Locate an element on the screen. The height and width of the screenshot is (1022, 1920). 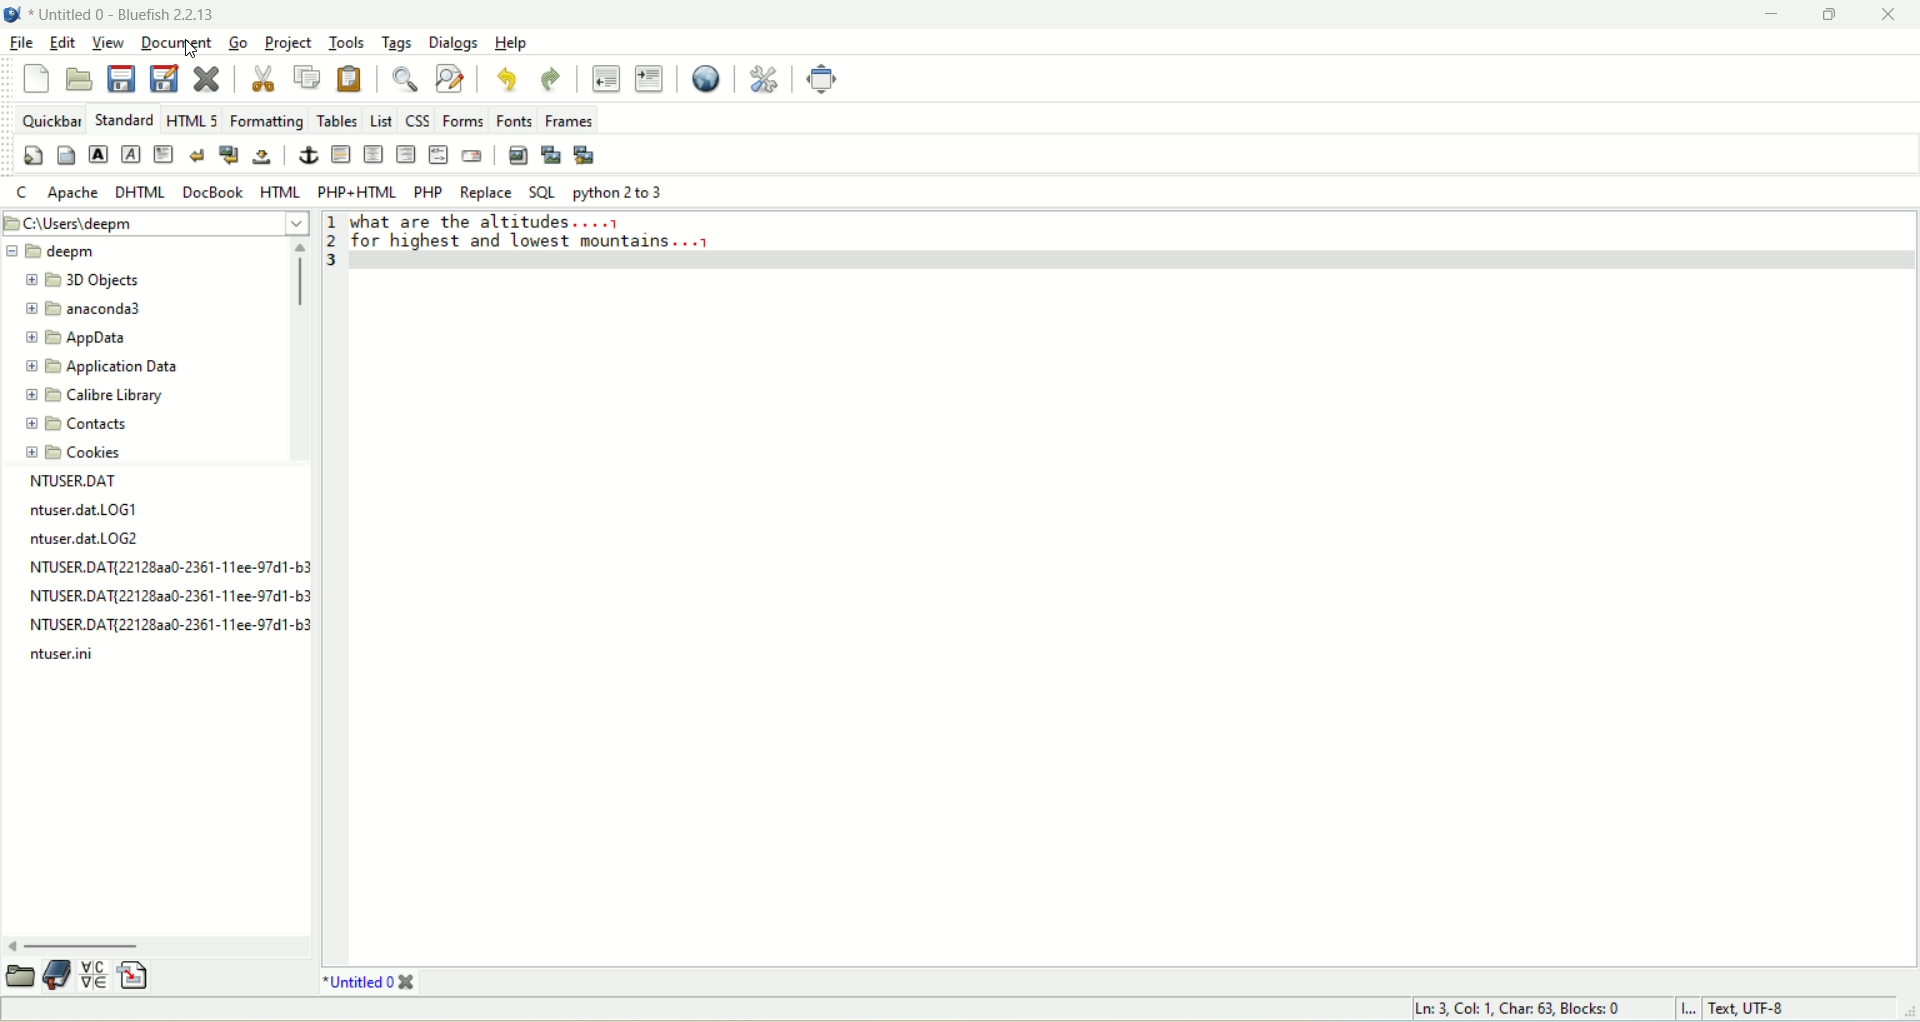
indent is located at coordinates (648, 80).